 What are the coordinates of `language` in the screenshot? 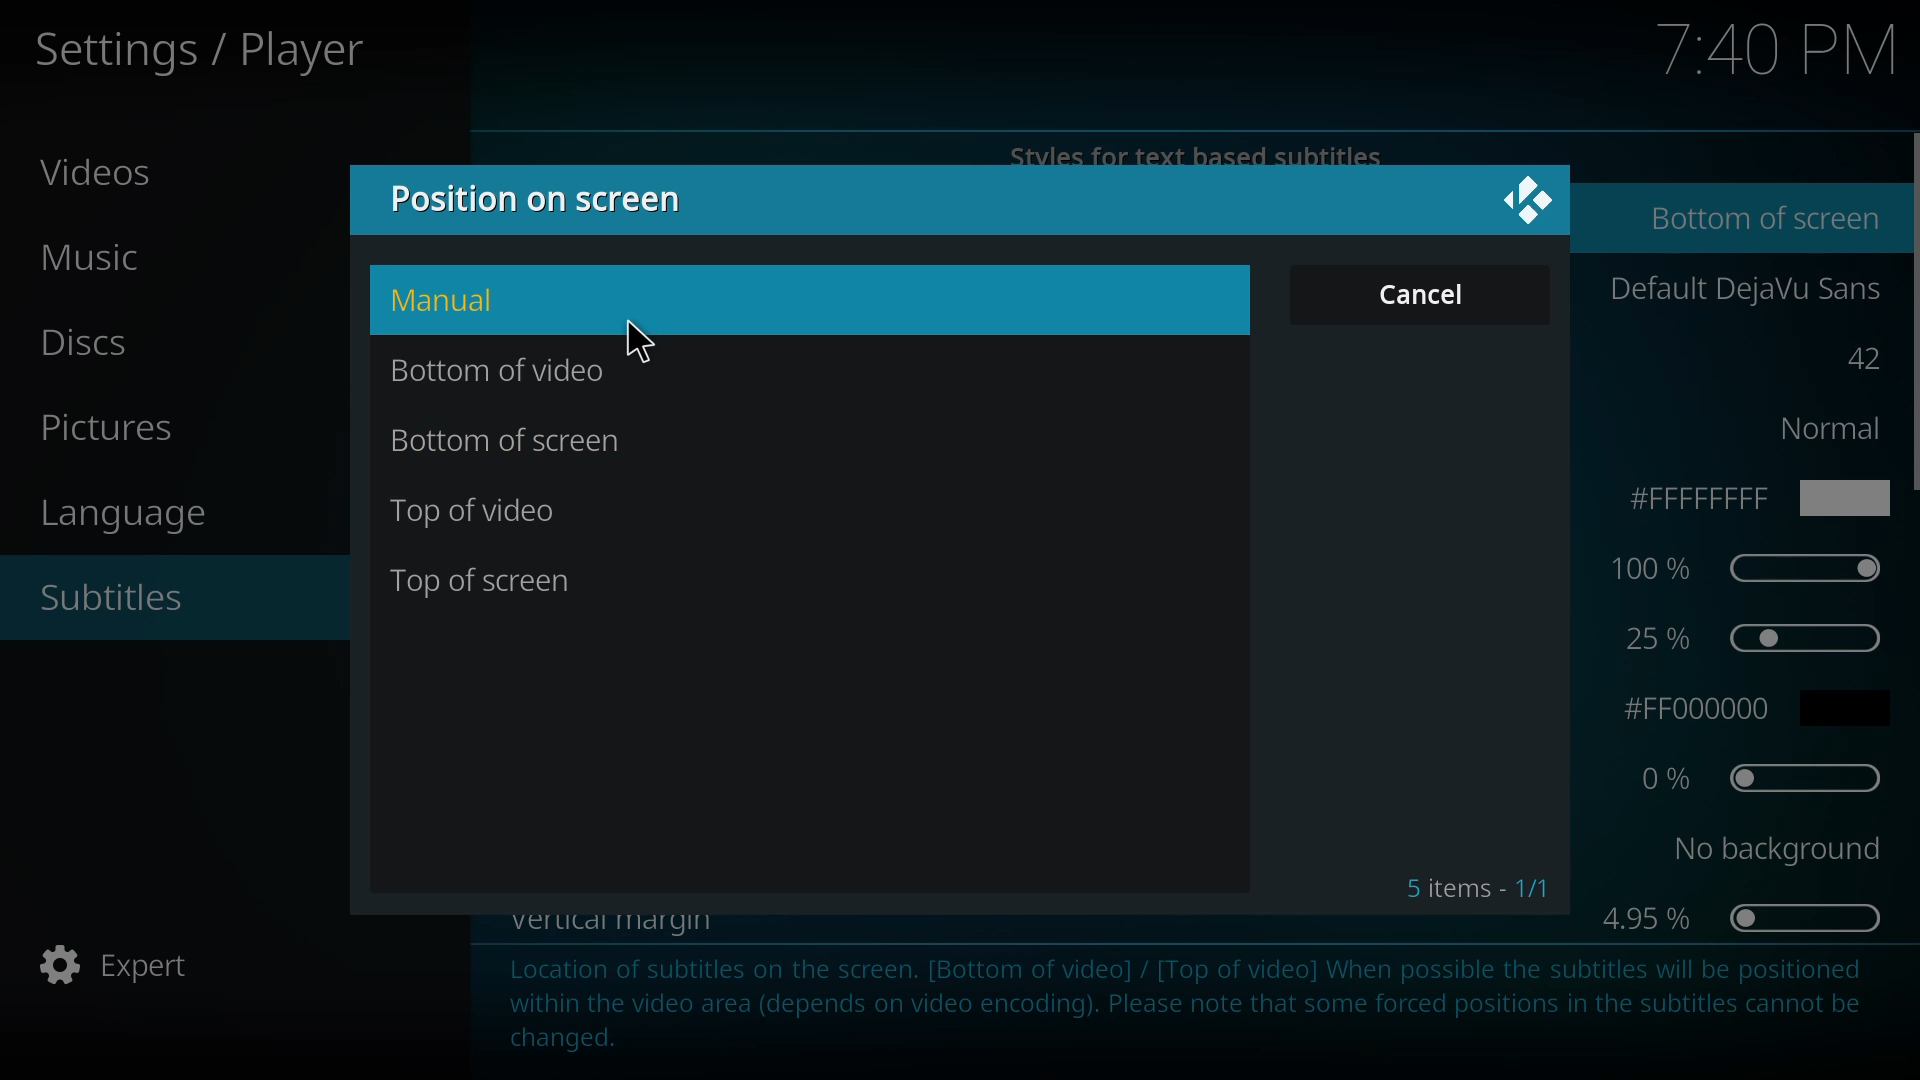 It's located at (124, 515).